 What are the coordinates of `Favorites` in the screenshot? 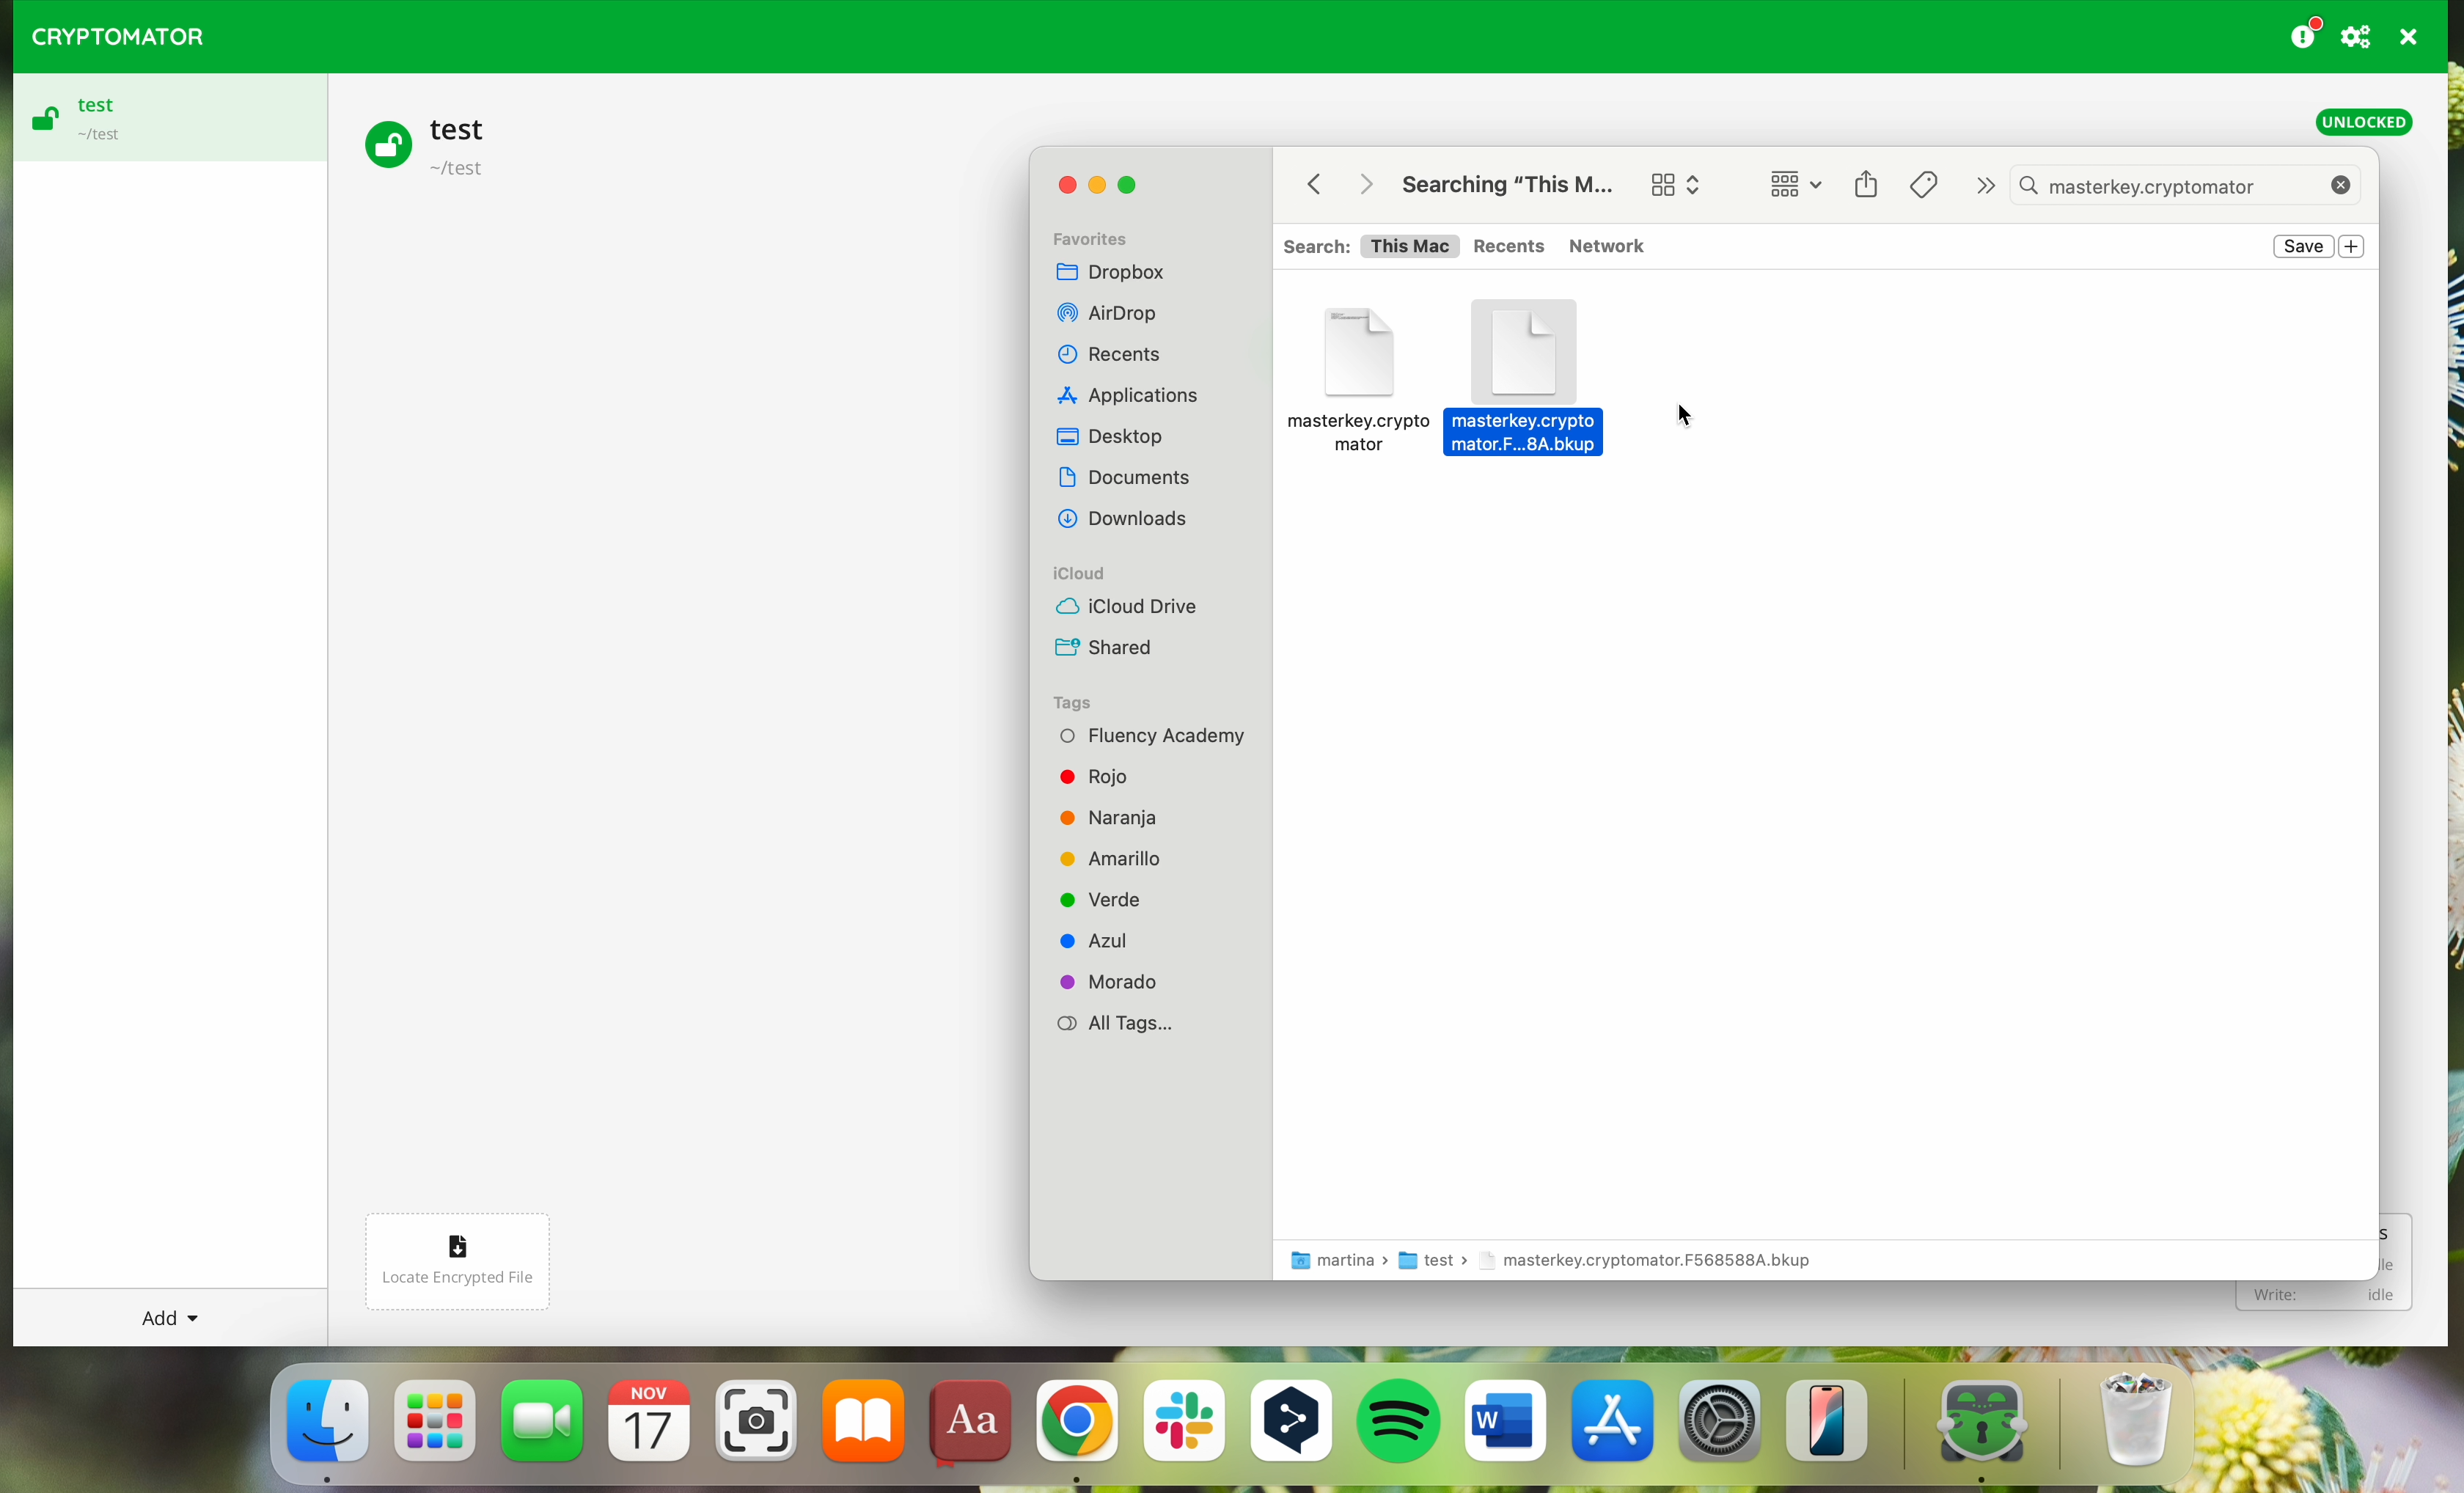 It's located at (1105, 233).